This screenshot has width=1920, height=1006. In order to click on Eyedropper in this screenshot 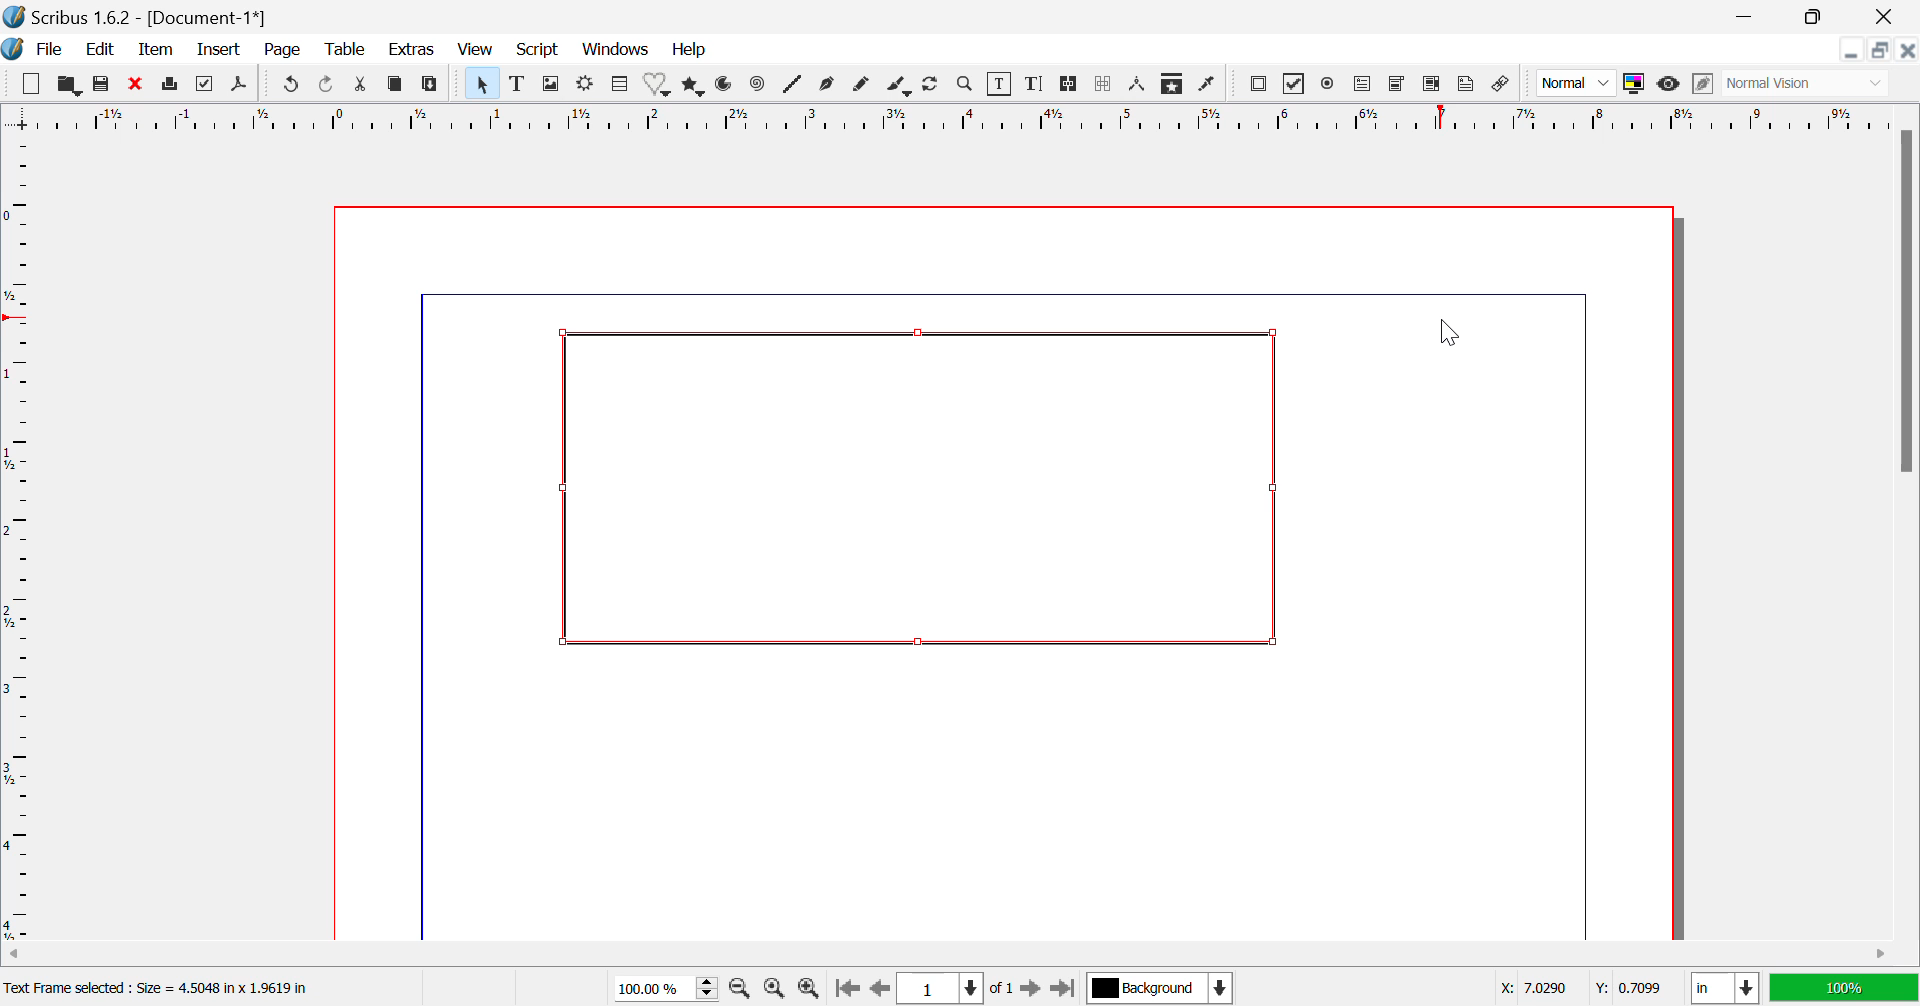, I will do `click(1210, 83)`.